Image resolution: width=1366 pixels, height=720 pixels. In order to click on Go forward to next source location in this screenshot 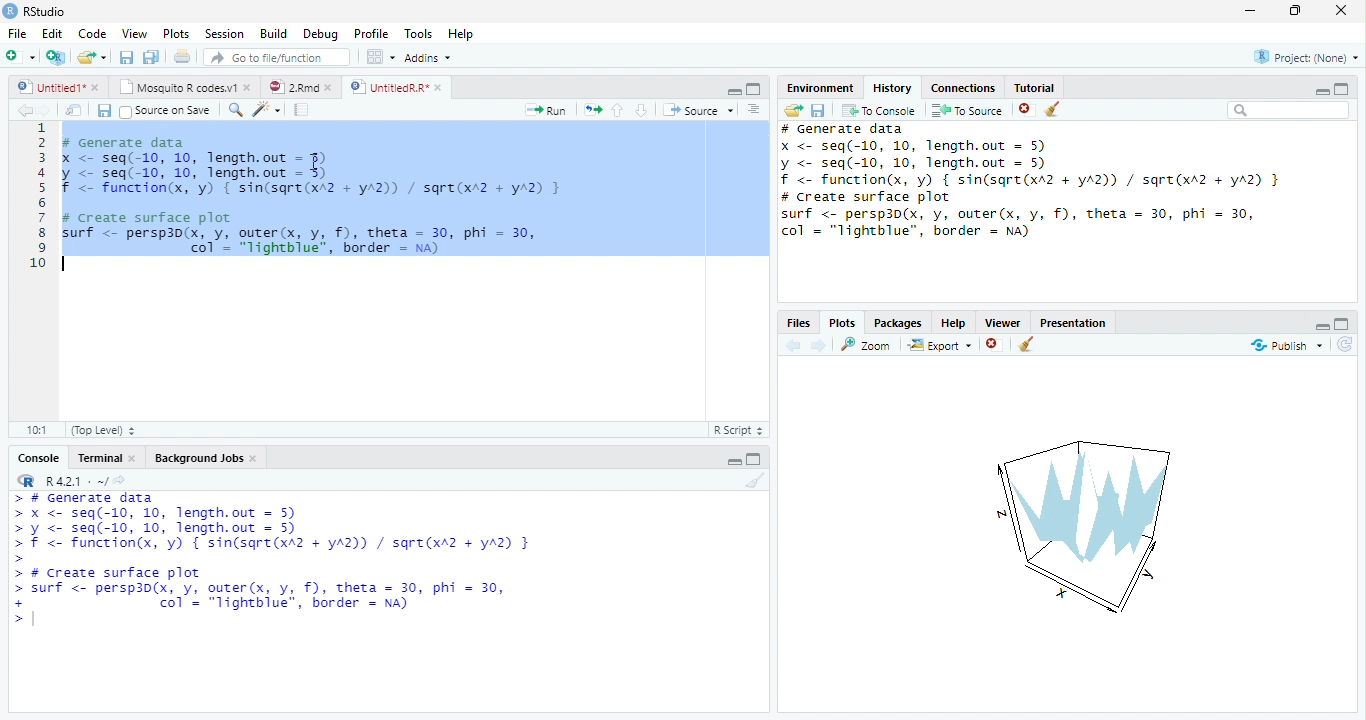, I will do `click(45, 111)`.